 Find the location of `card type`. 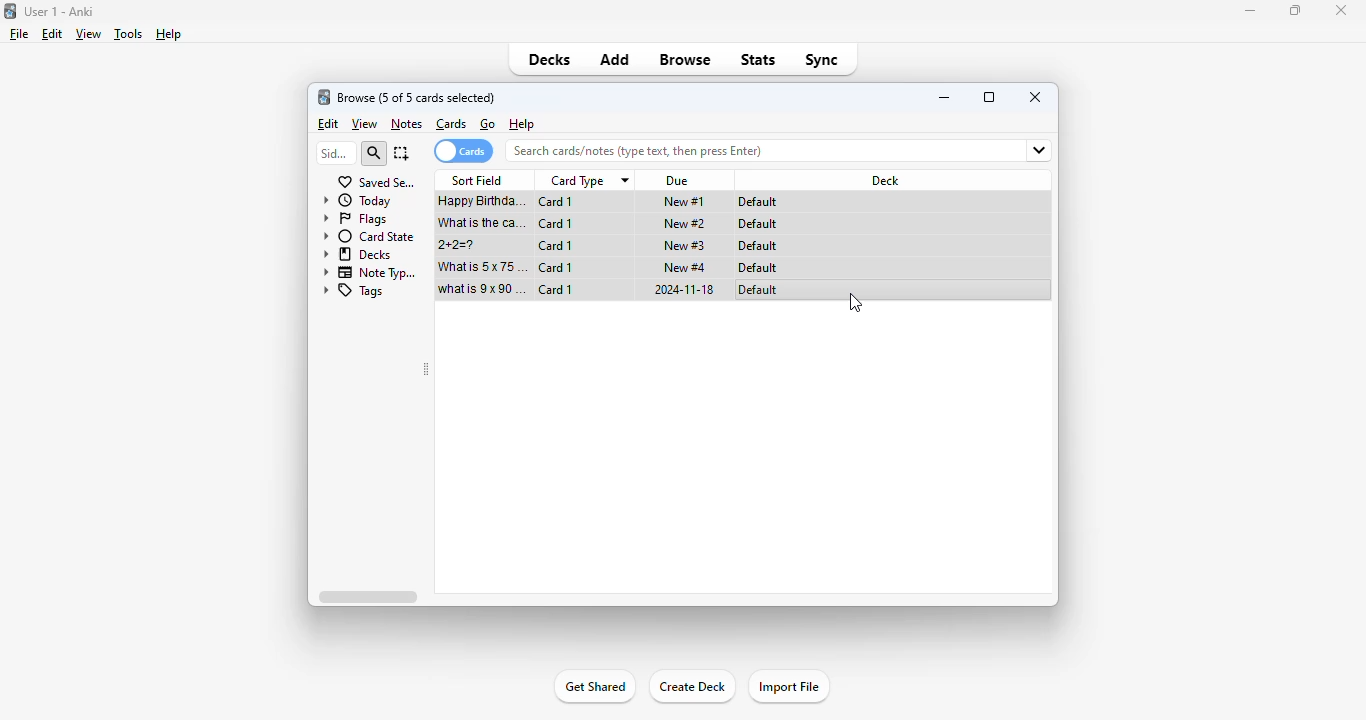

card type is located at coordinates (588, 181).